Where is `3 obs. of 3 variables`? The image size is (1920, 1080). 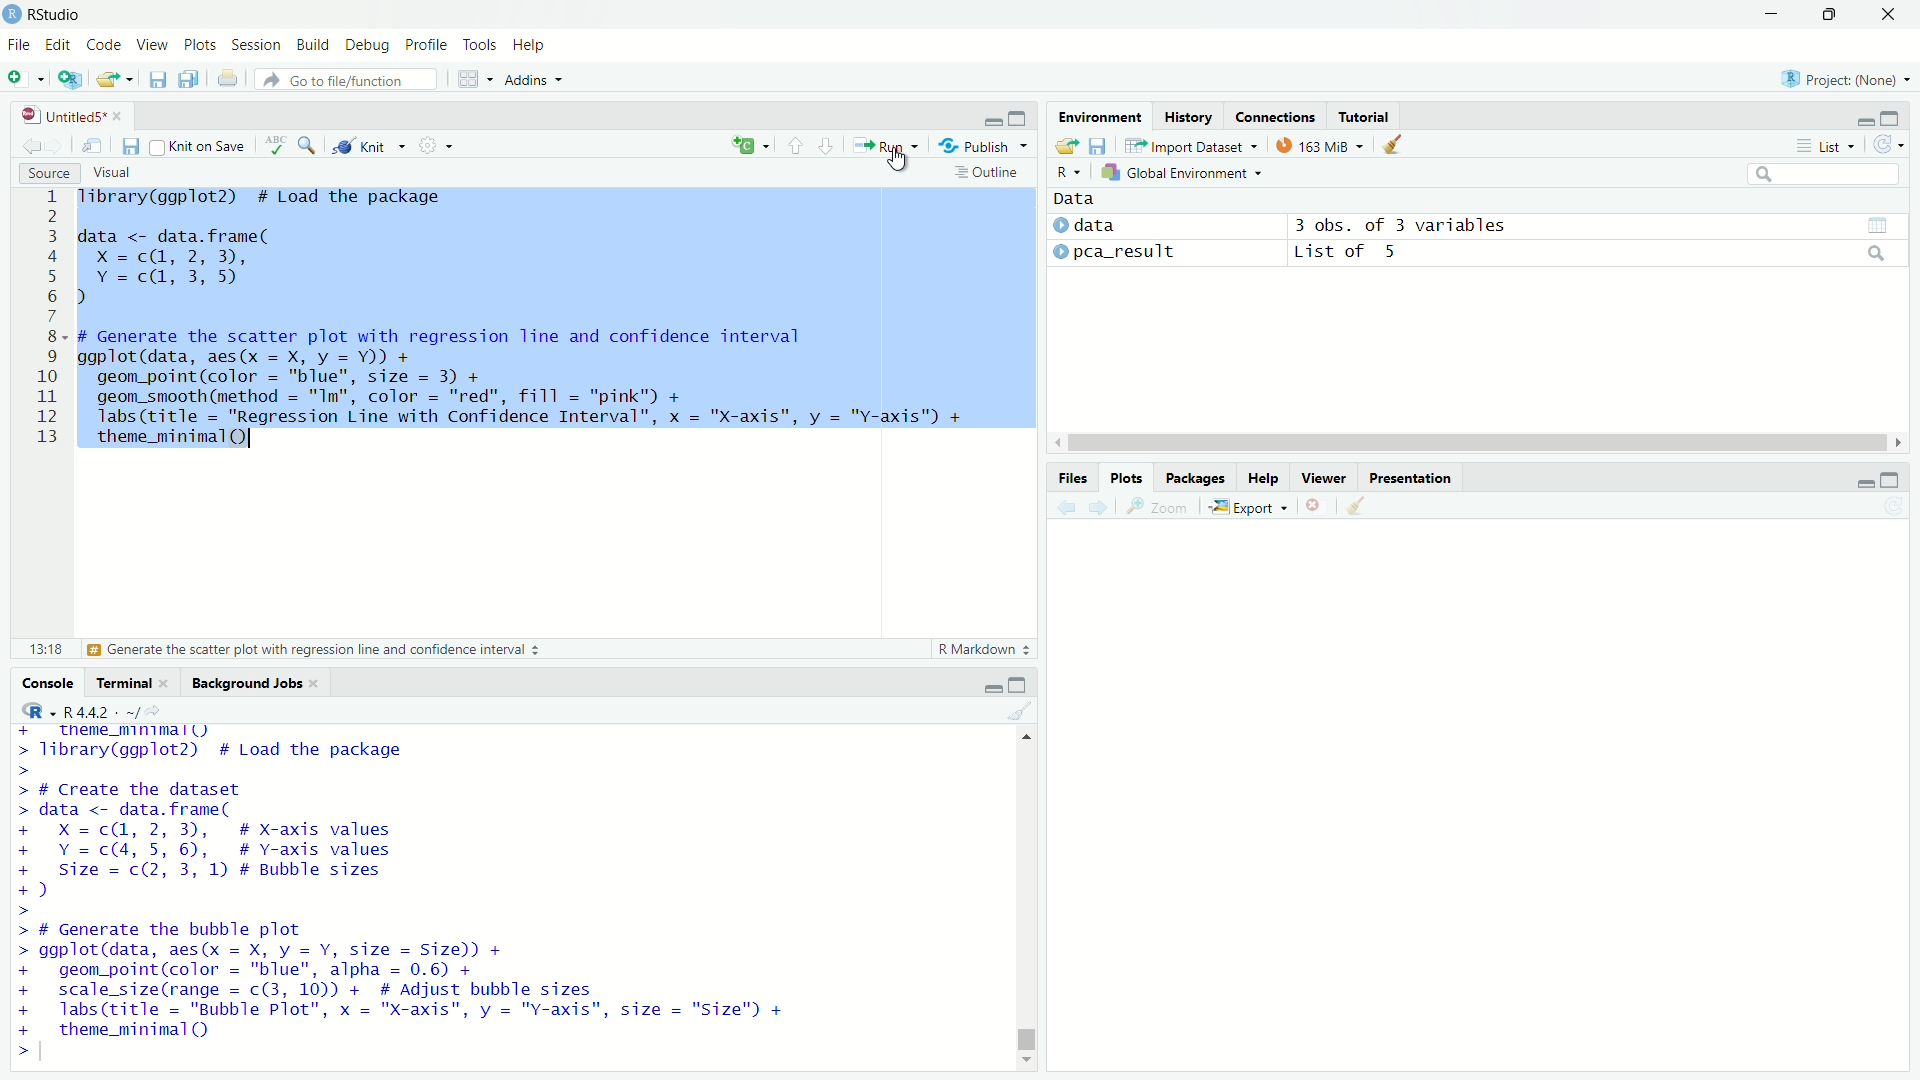
3 obs. of 3 variables is located at coordinates (1400, 225).